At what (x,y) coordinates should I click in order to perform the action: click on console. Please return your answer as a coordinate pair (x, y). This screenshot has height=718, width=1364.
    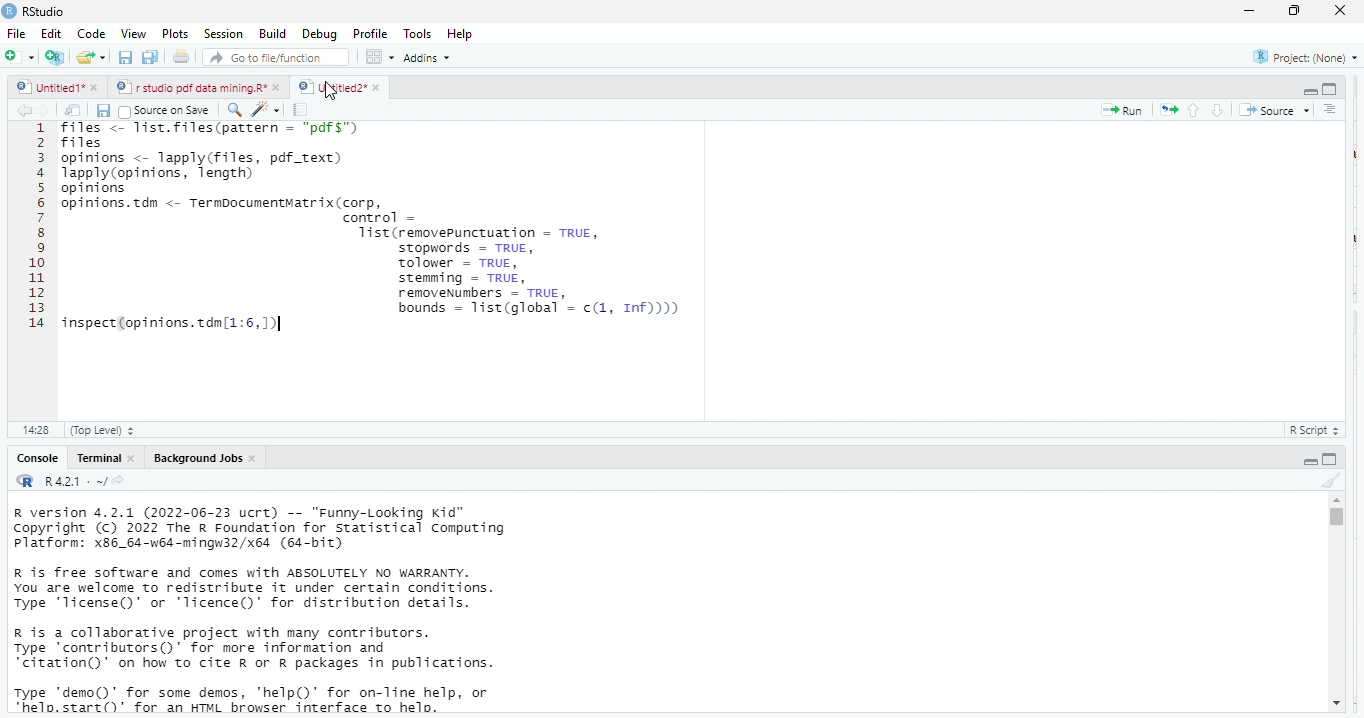
    Looking at the image, I should click on (36, 458).